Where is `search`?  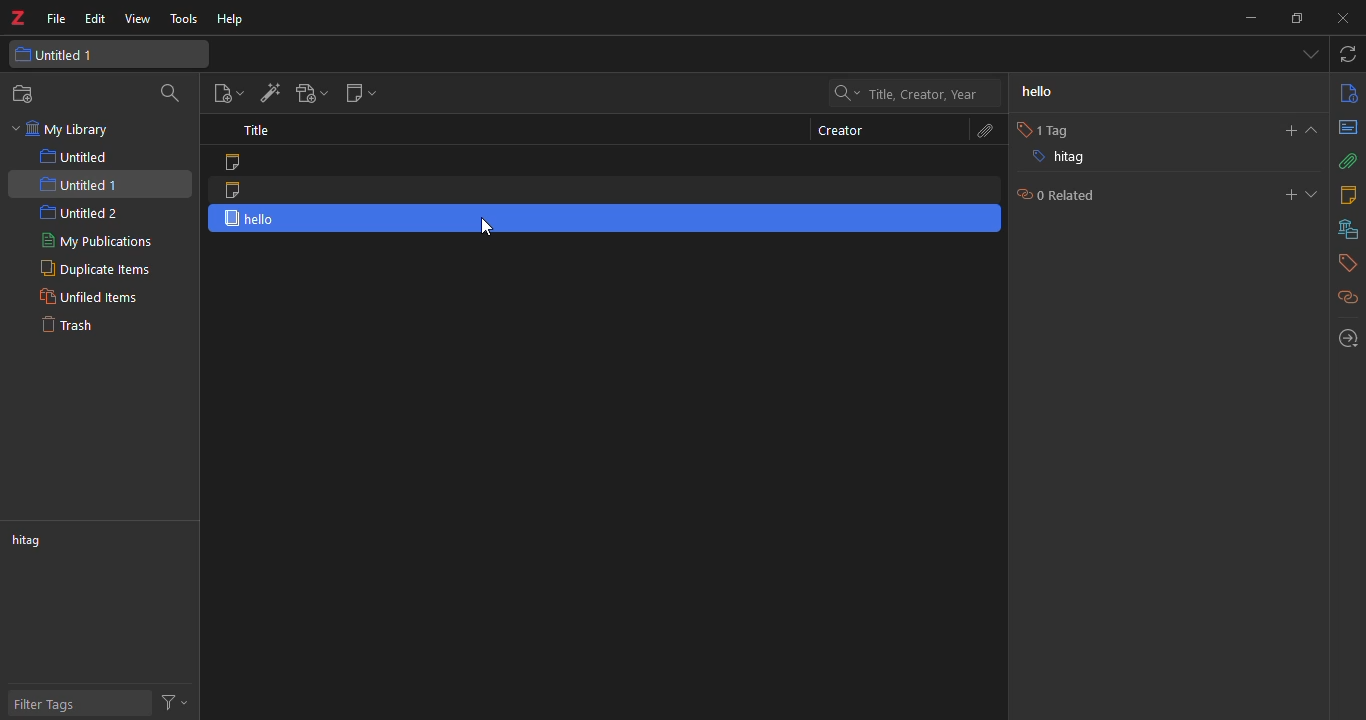
search is located at coordinates (903, 93).